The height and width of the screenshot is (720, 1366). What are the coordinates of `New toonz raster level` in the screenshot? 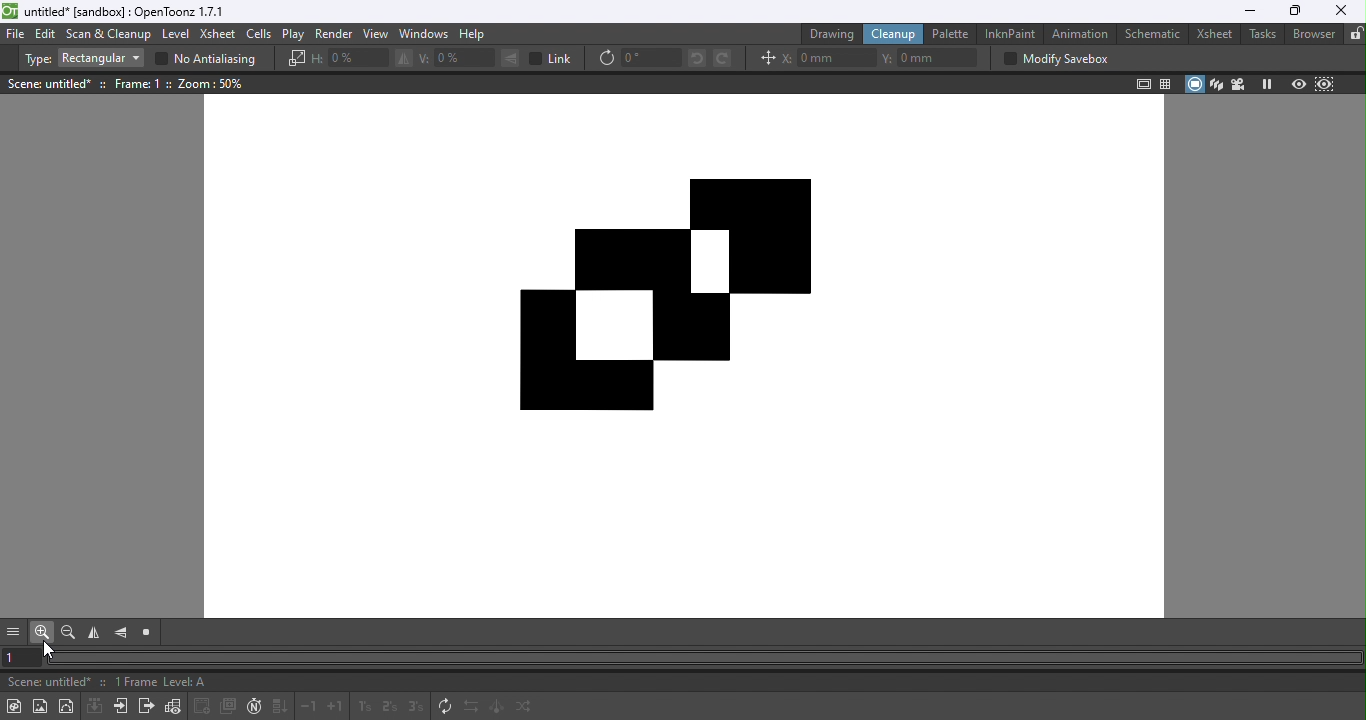 It's located at (14, 706).